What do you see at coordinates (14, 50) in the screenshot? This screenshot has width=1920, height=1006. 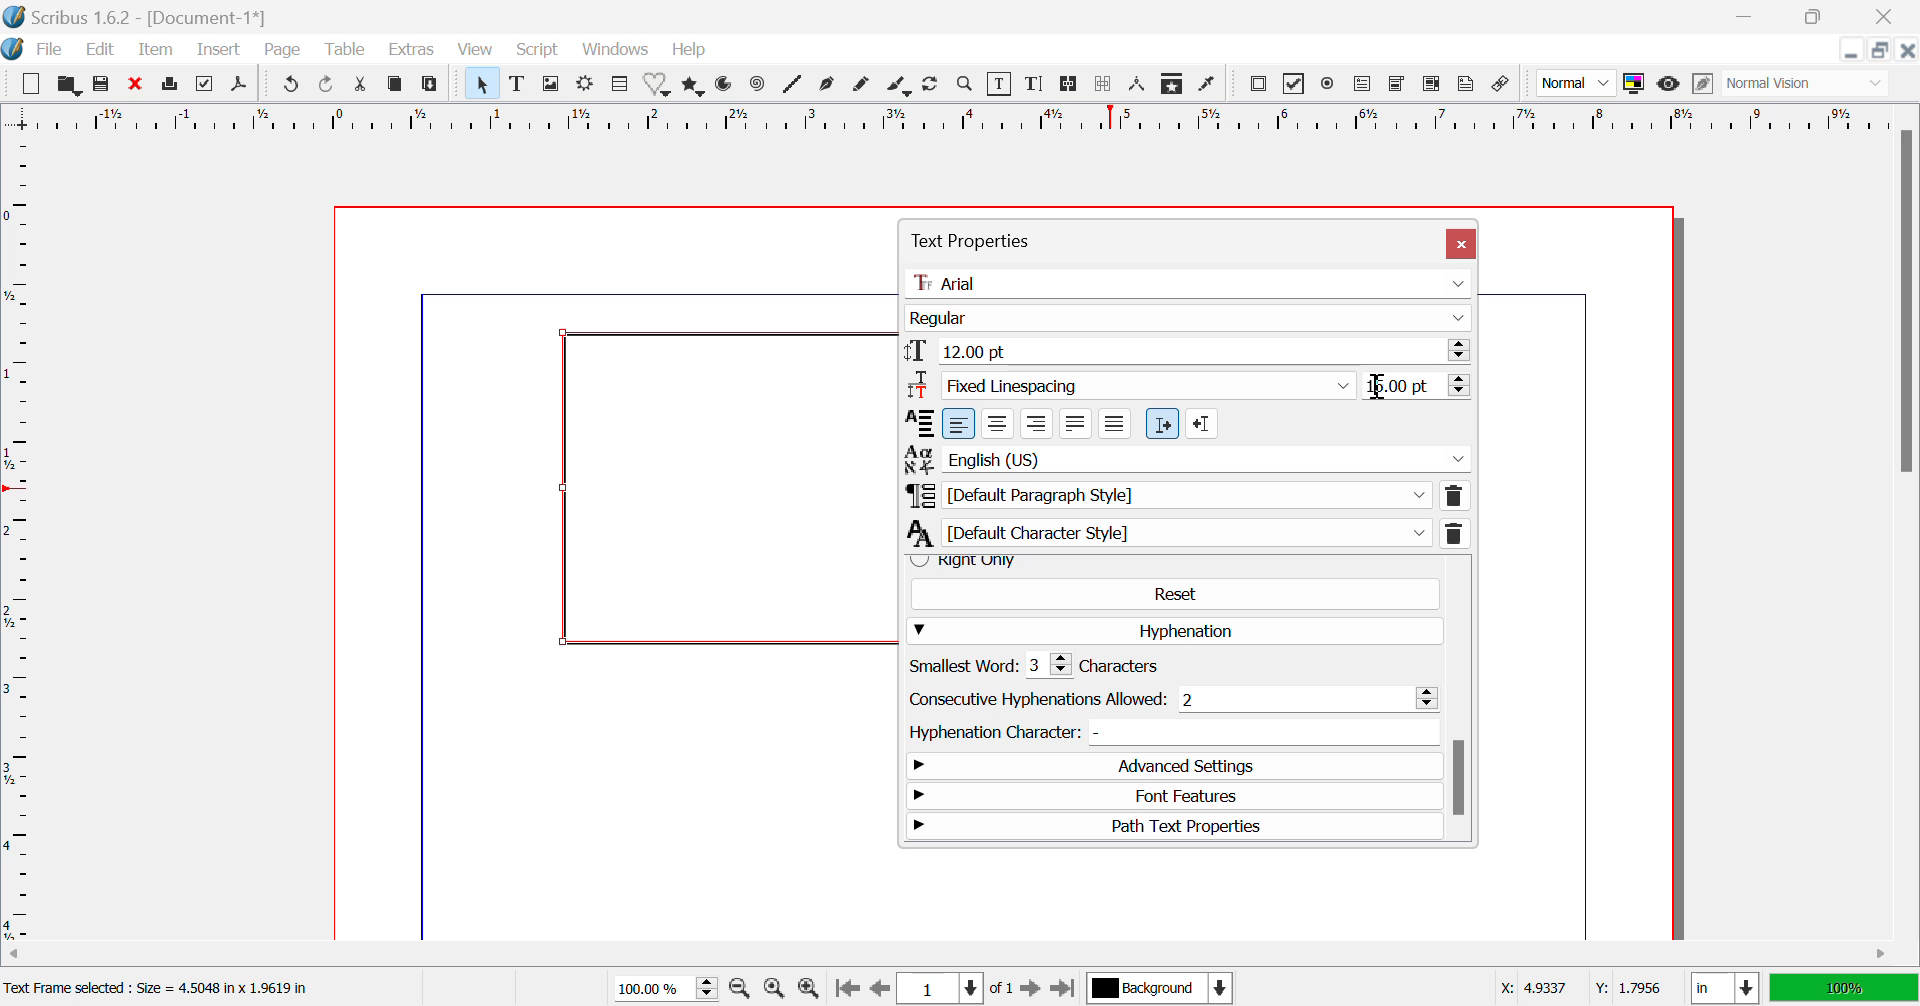 I see `Scribus Logo` at bounding box center [14, 50].